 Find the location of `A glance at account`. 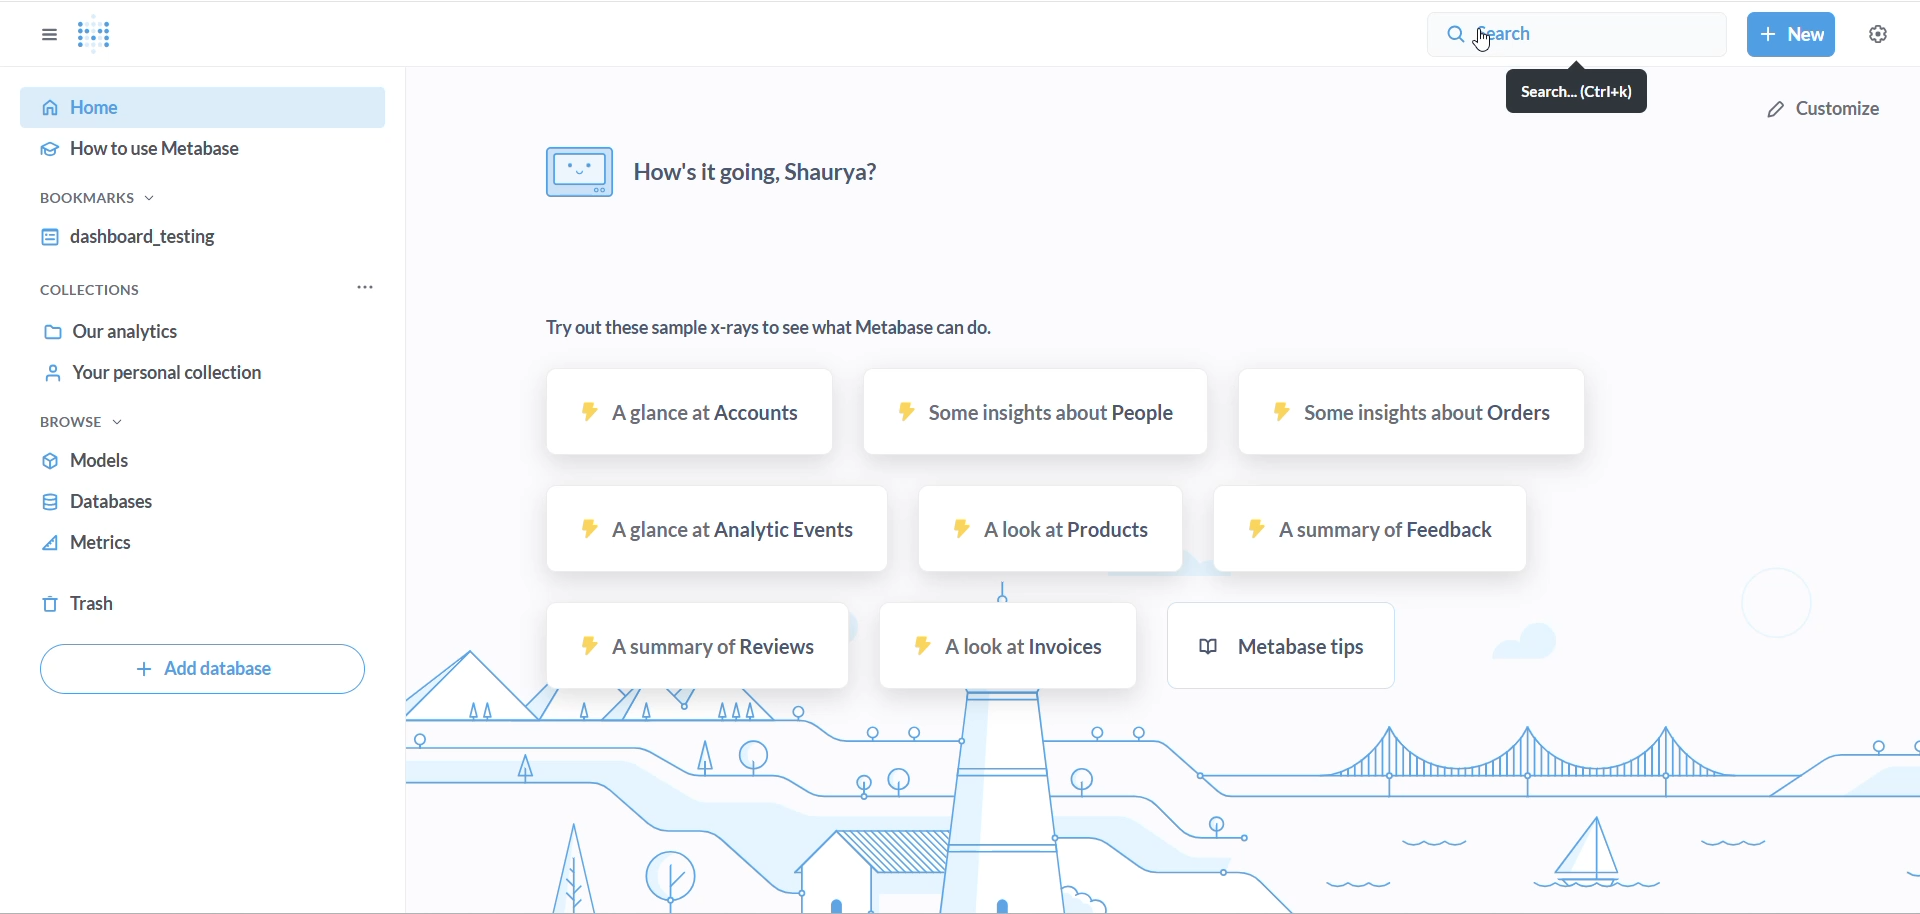

A glance at account is located at coordinates (692, 415).